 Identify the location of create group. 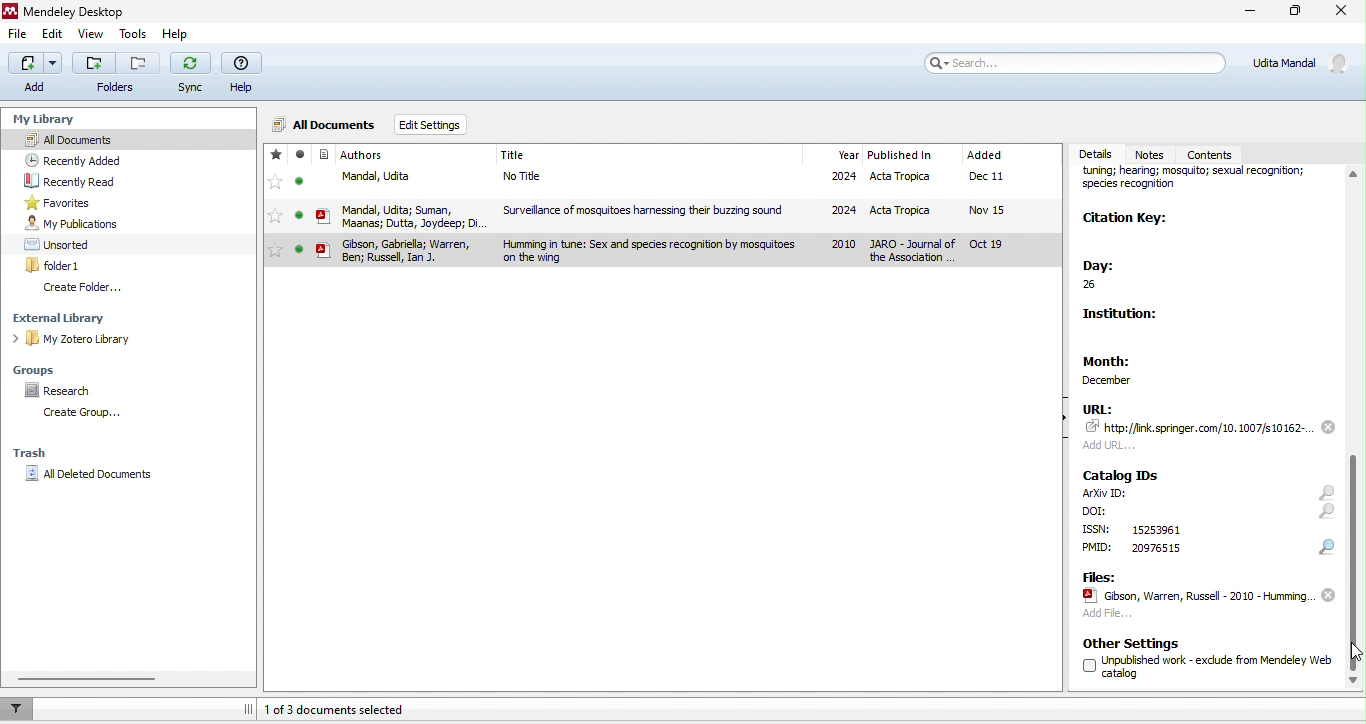
(78, 413).